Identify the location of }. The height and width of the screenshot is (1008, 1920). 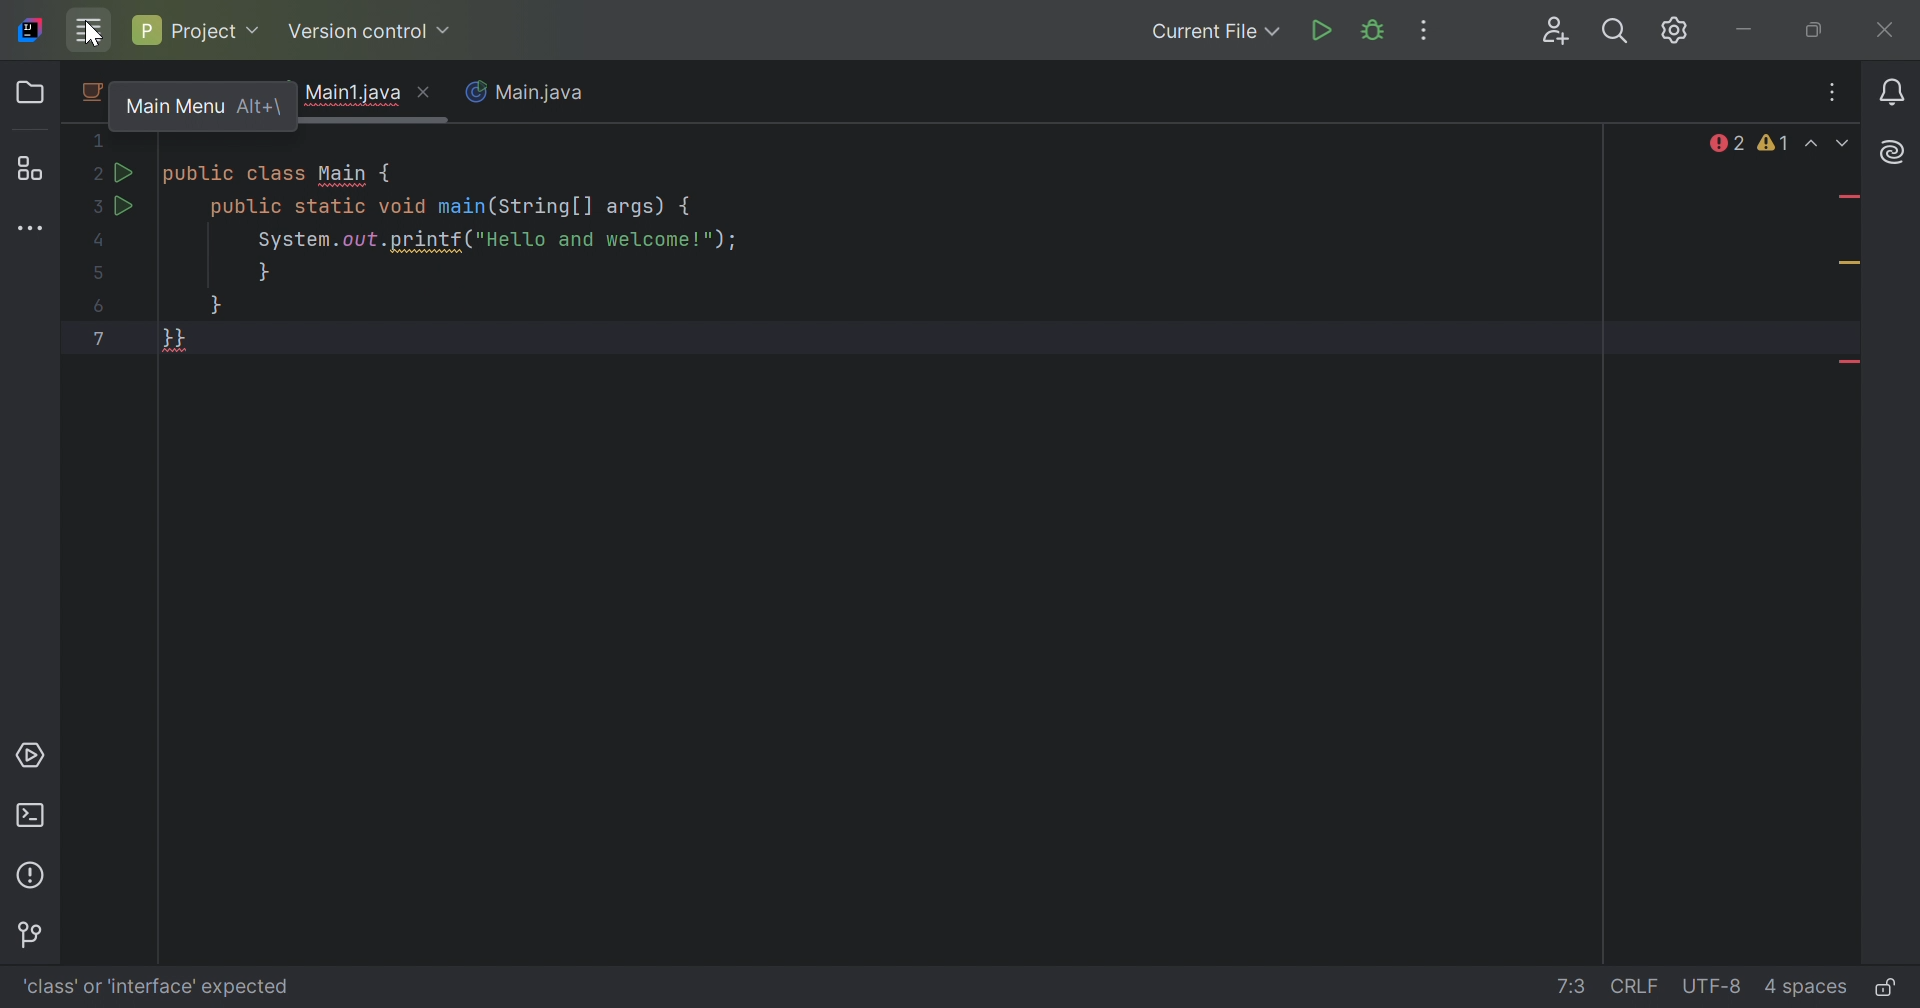
(217, 307).